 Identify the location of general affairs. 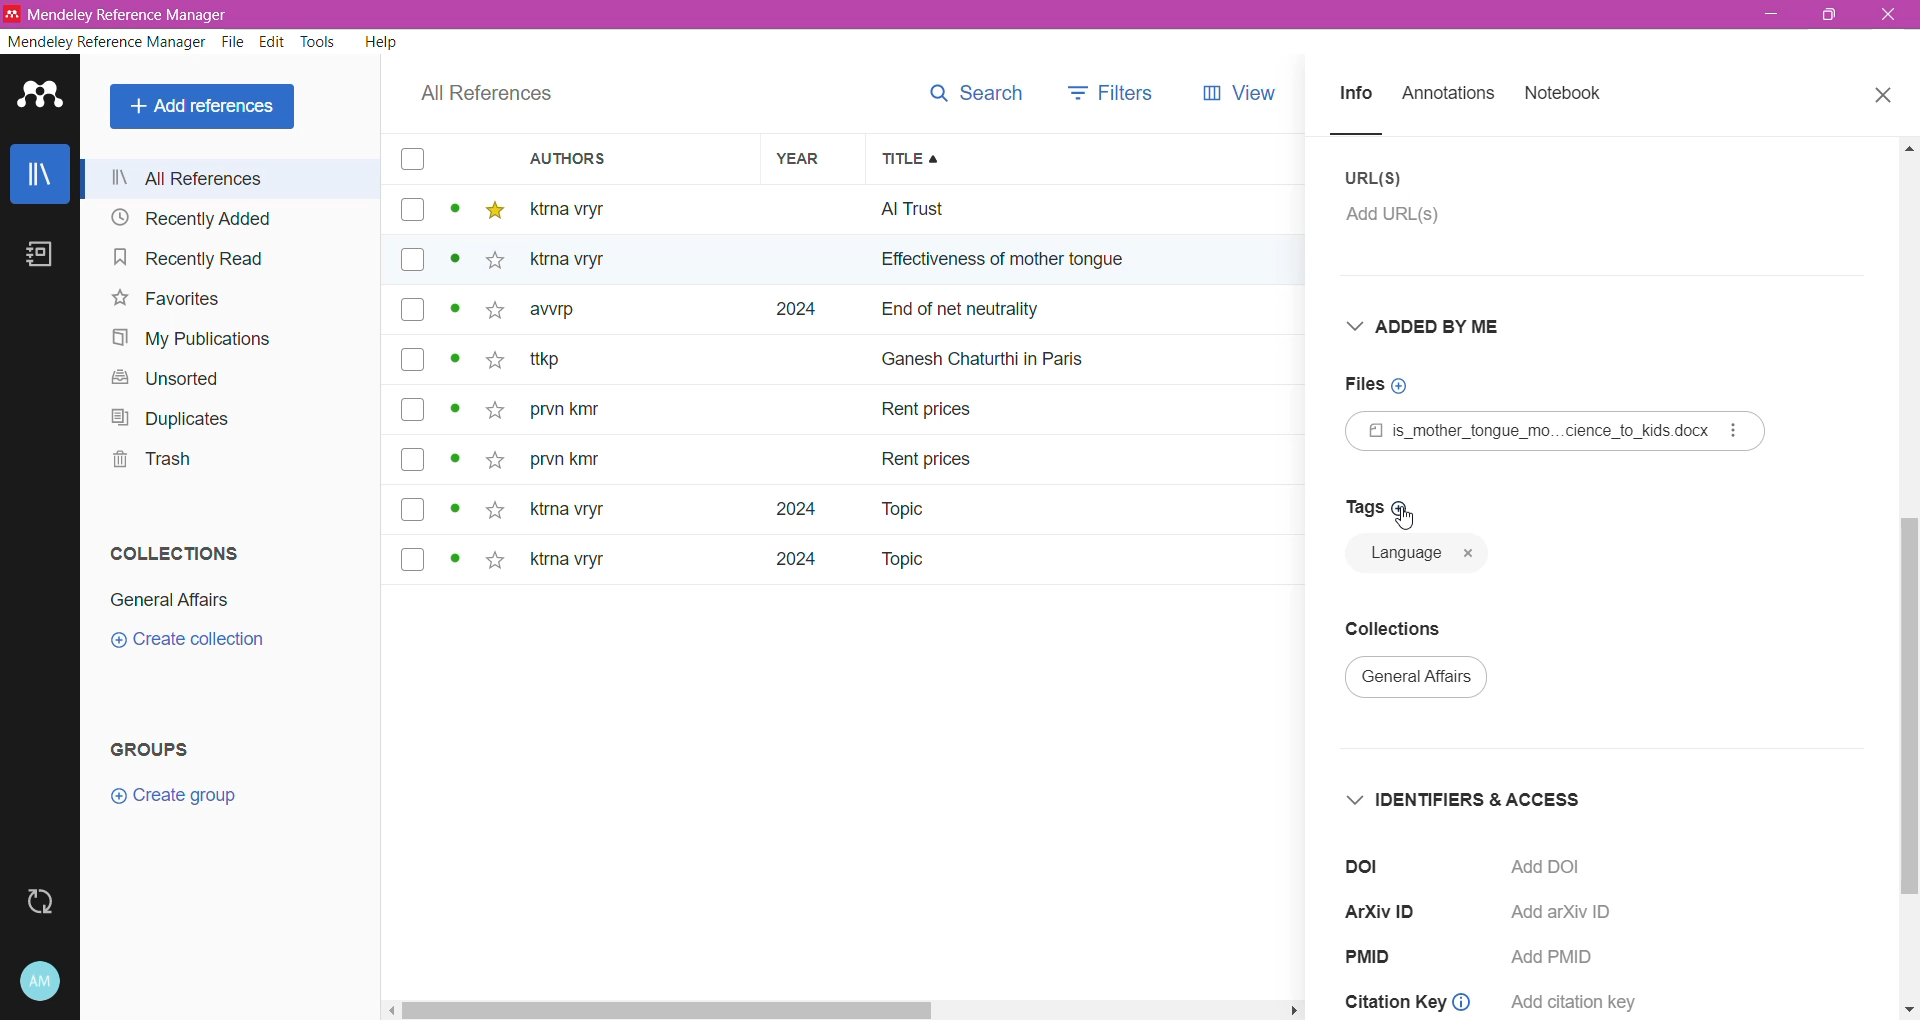
(1425, 683).